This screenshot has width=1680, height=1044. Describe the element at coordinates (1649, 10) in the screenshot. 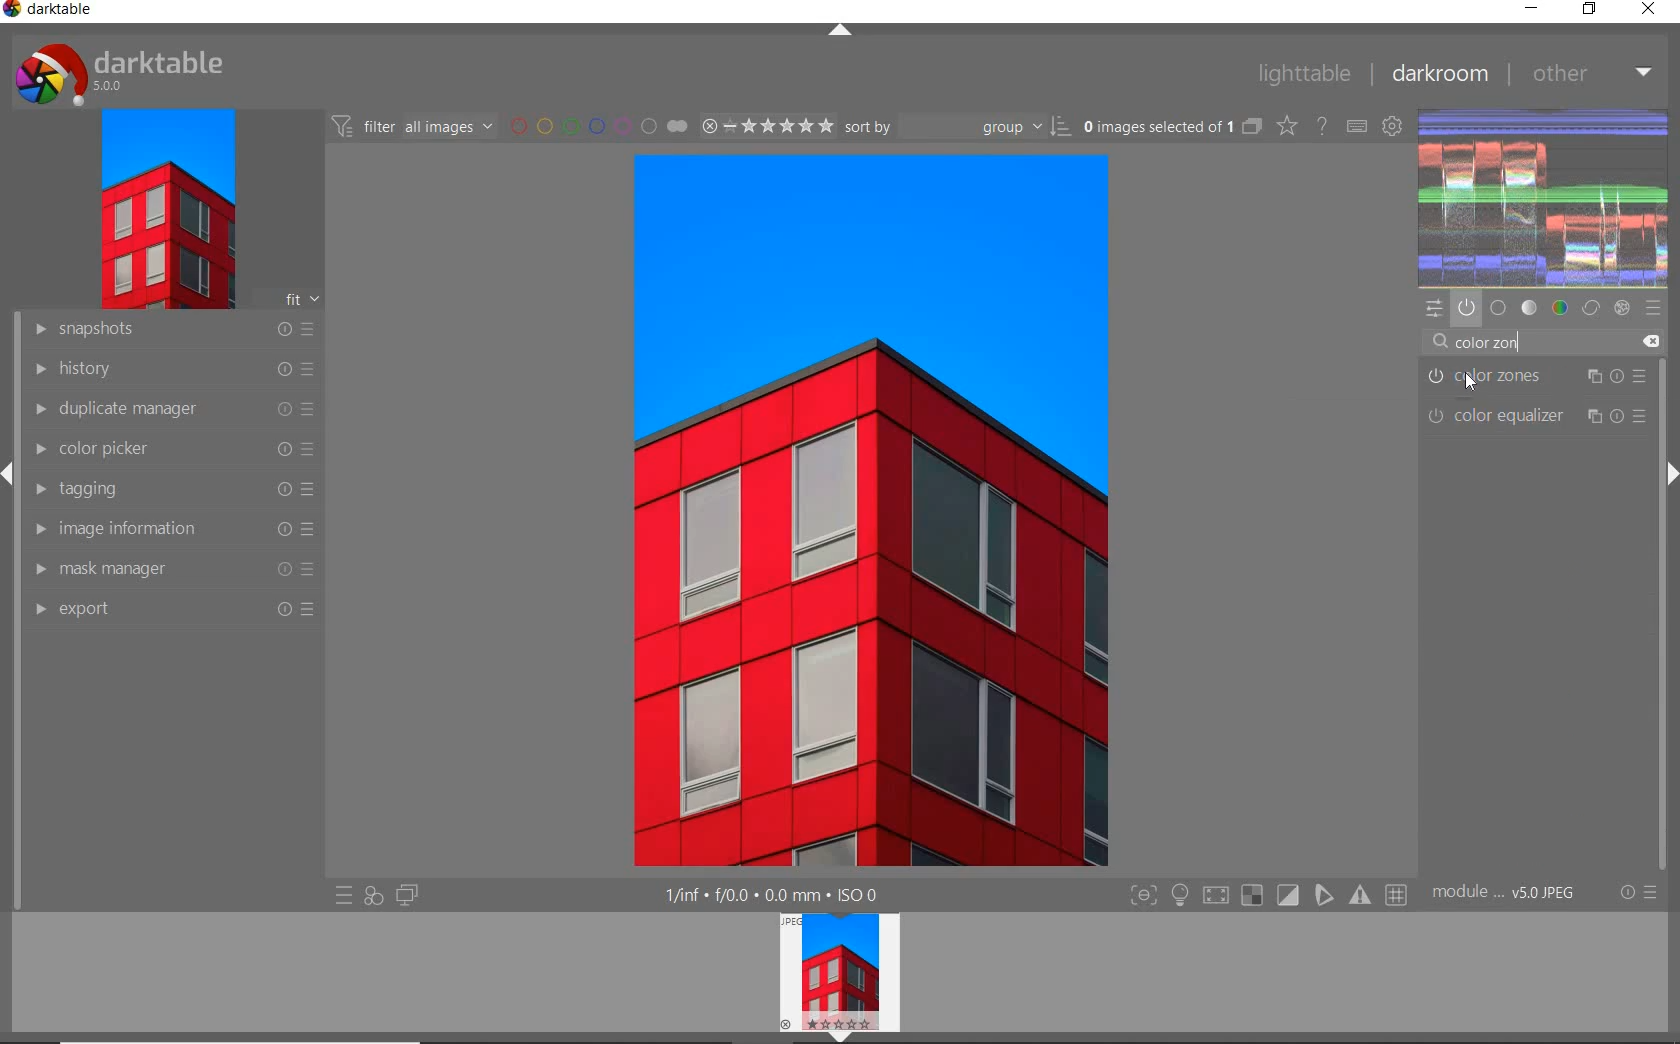

I see `close` at that location.